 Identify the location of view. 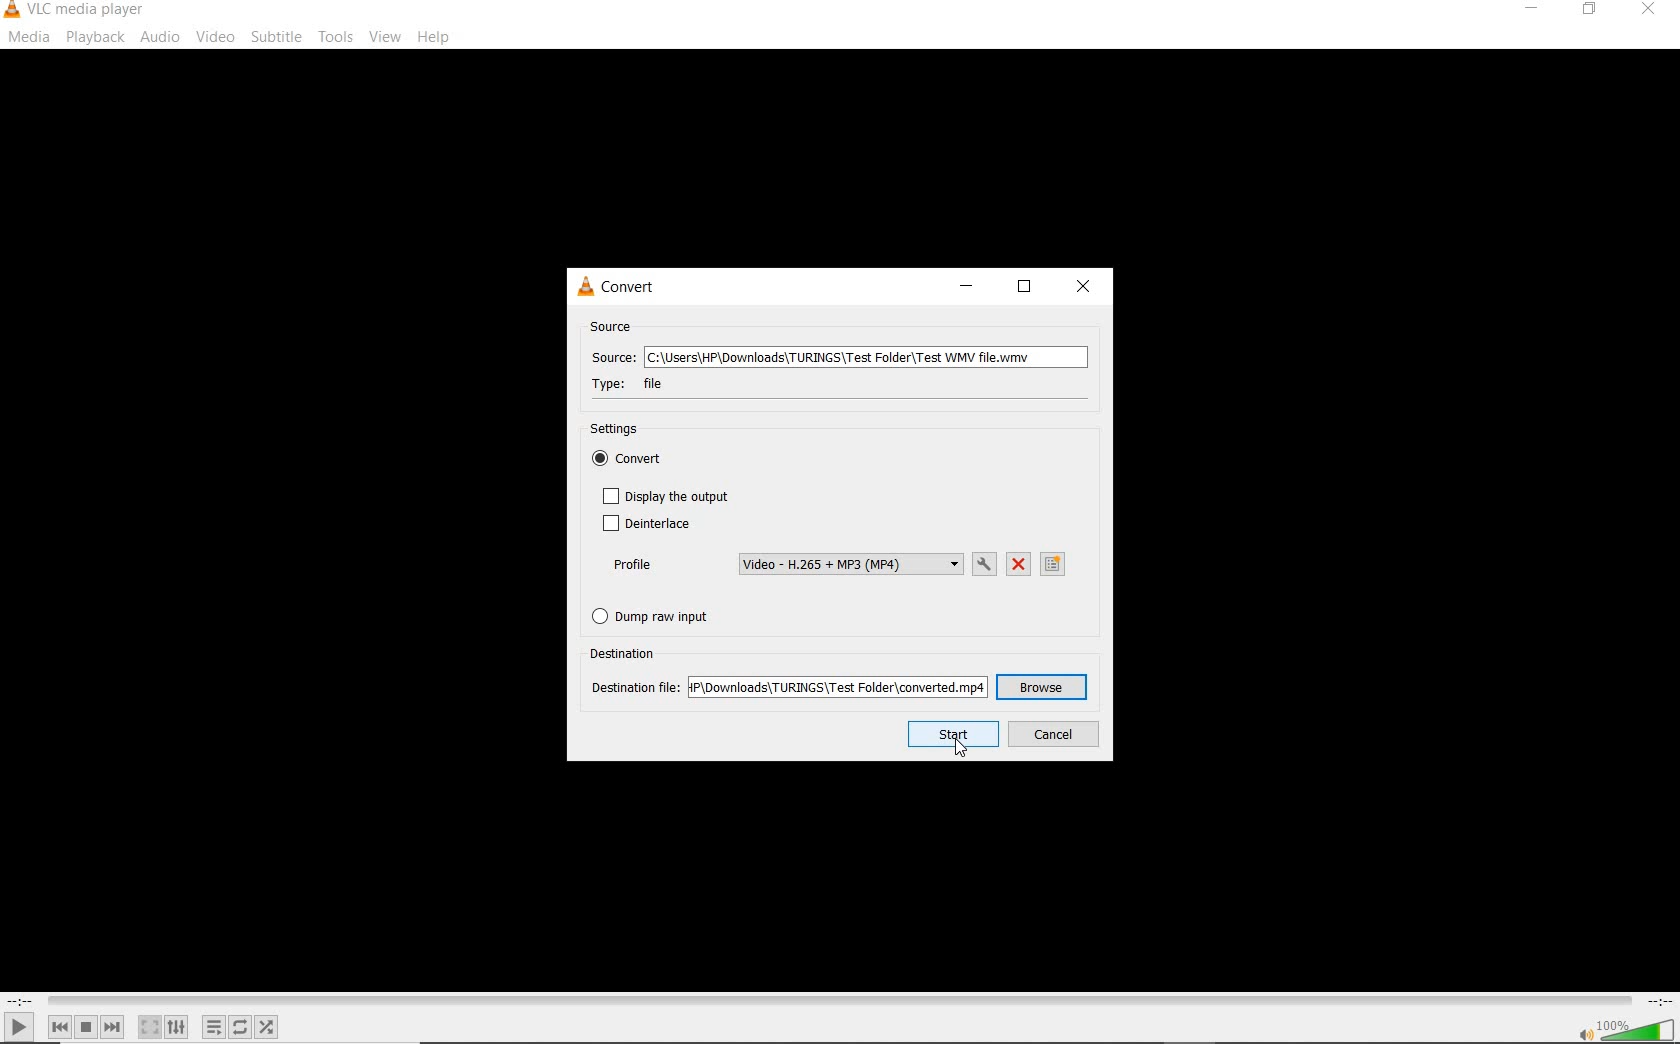
(386, 37).